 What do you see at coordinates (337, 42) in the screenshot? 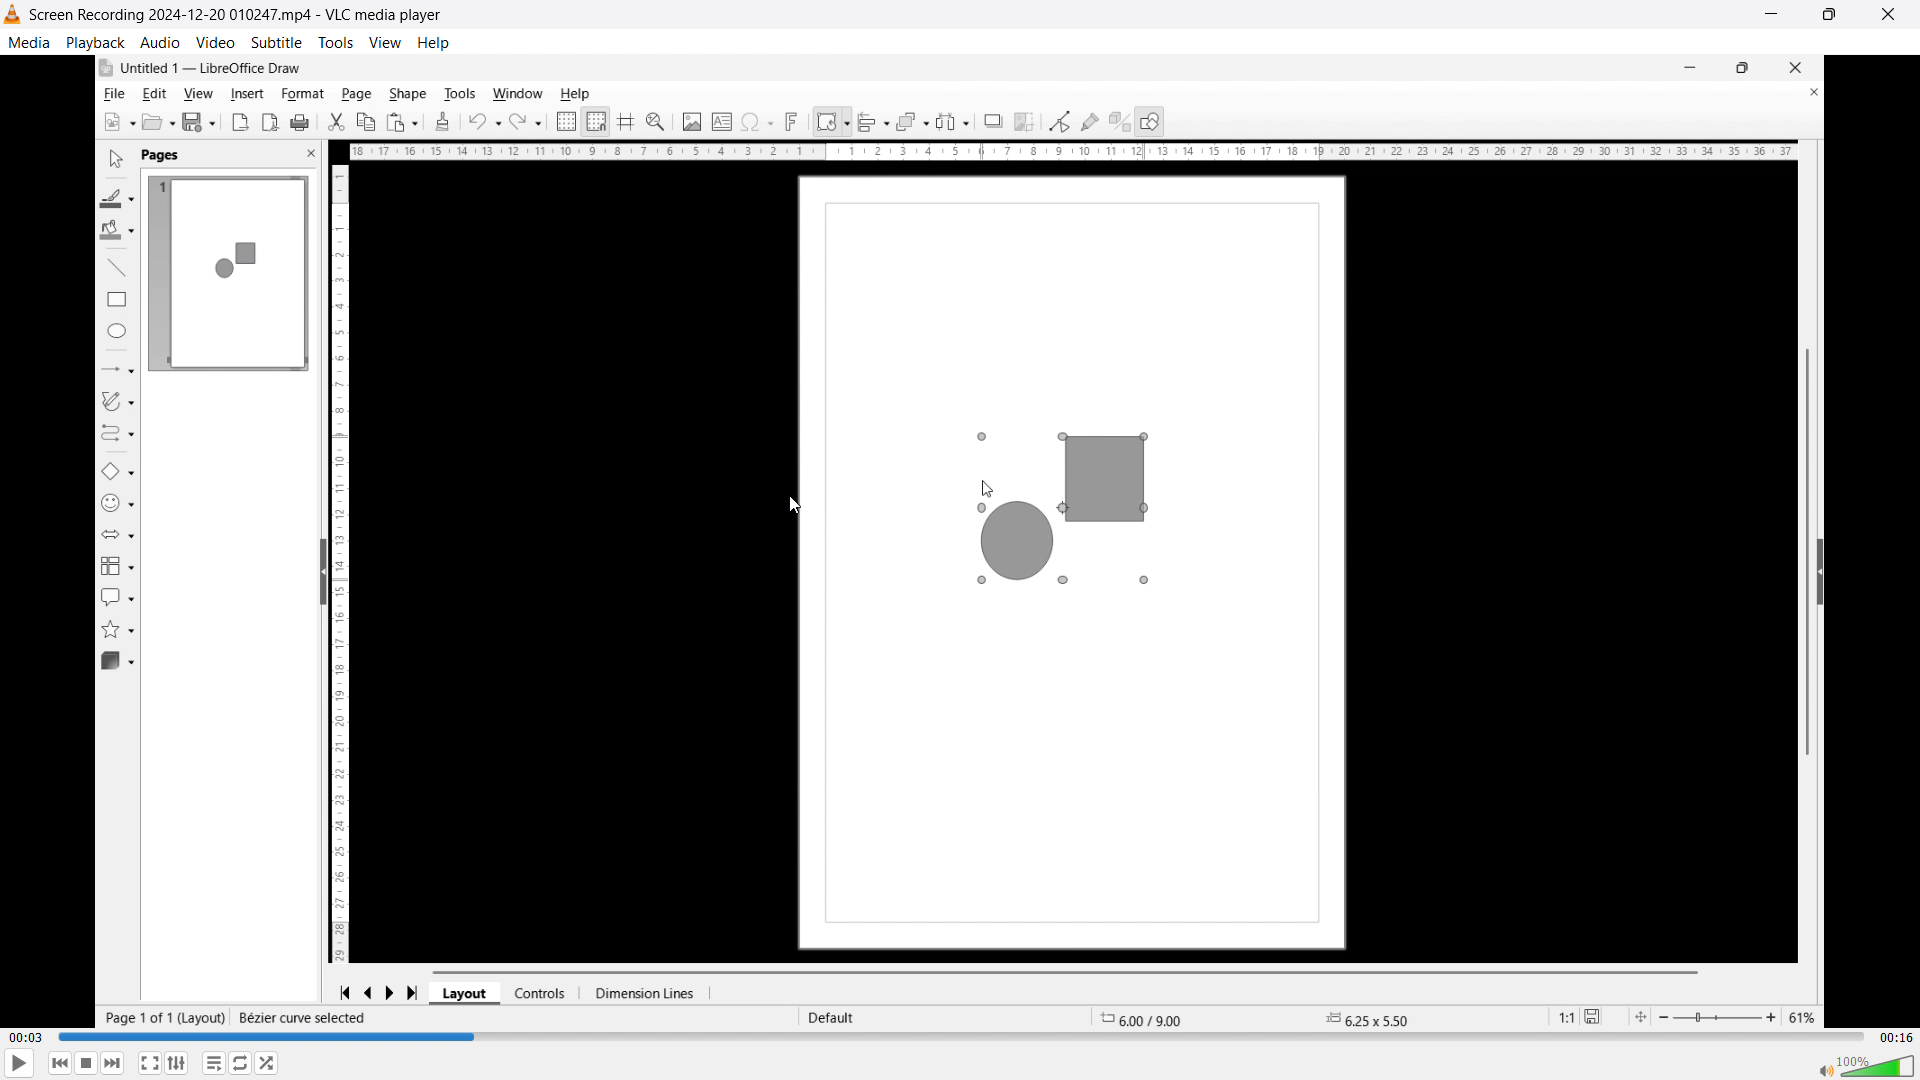
I see `tools` at bounding box center [337, 42].